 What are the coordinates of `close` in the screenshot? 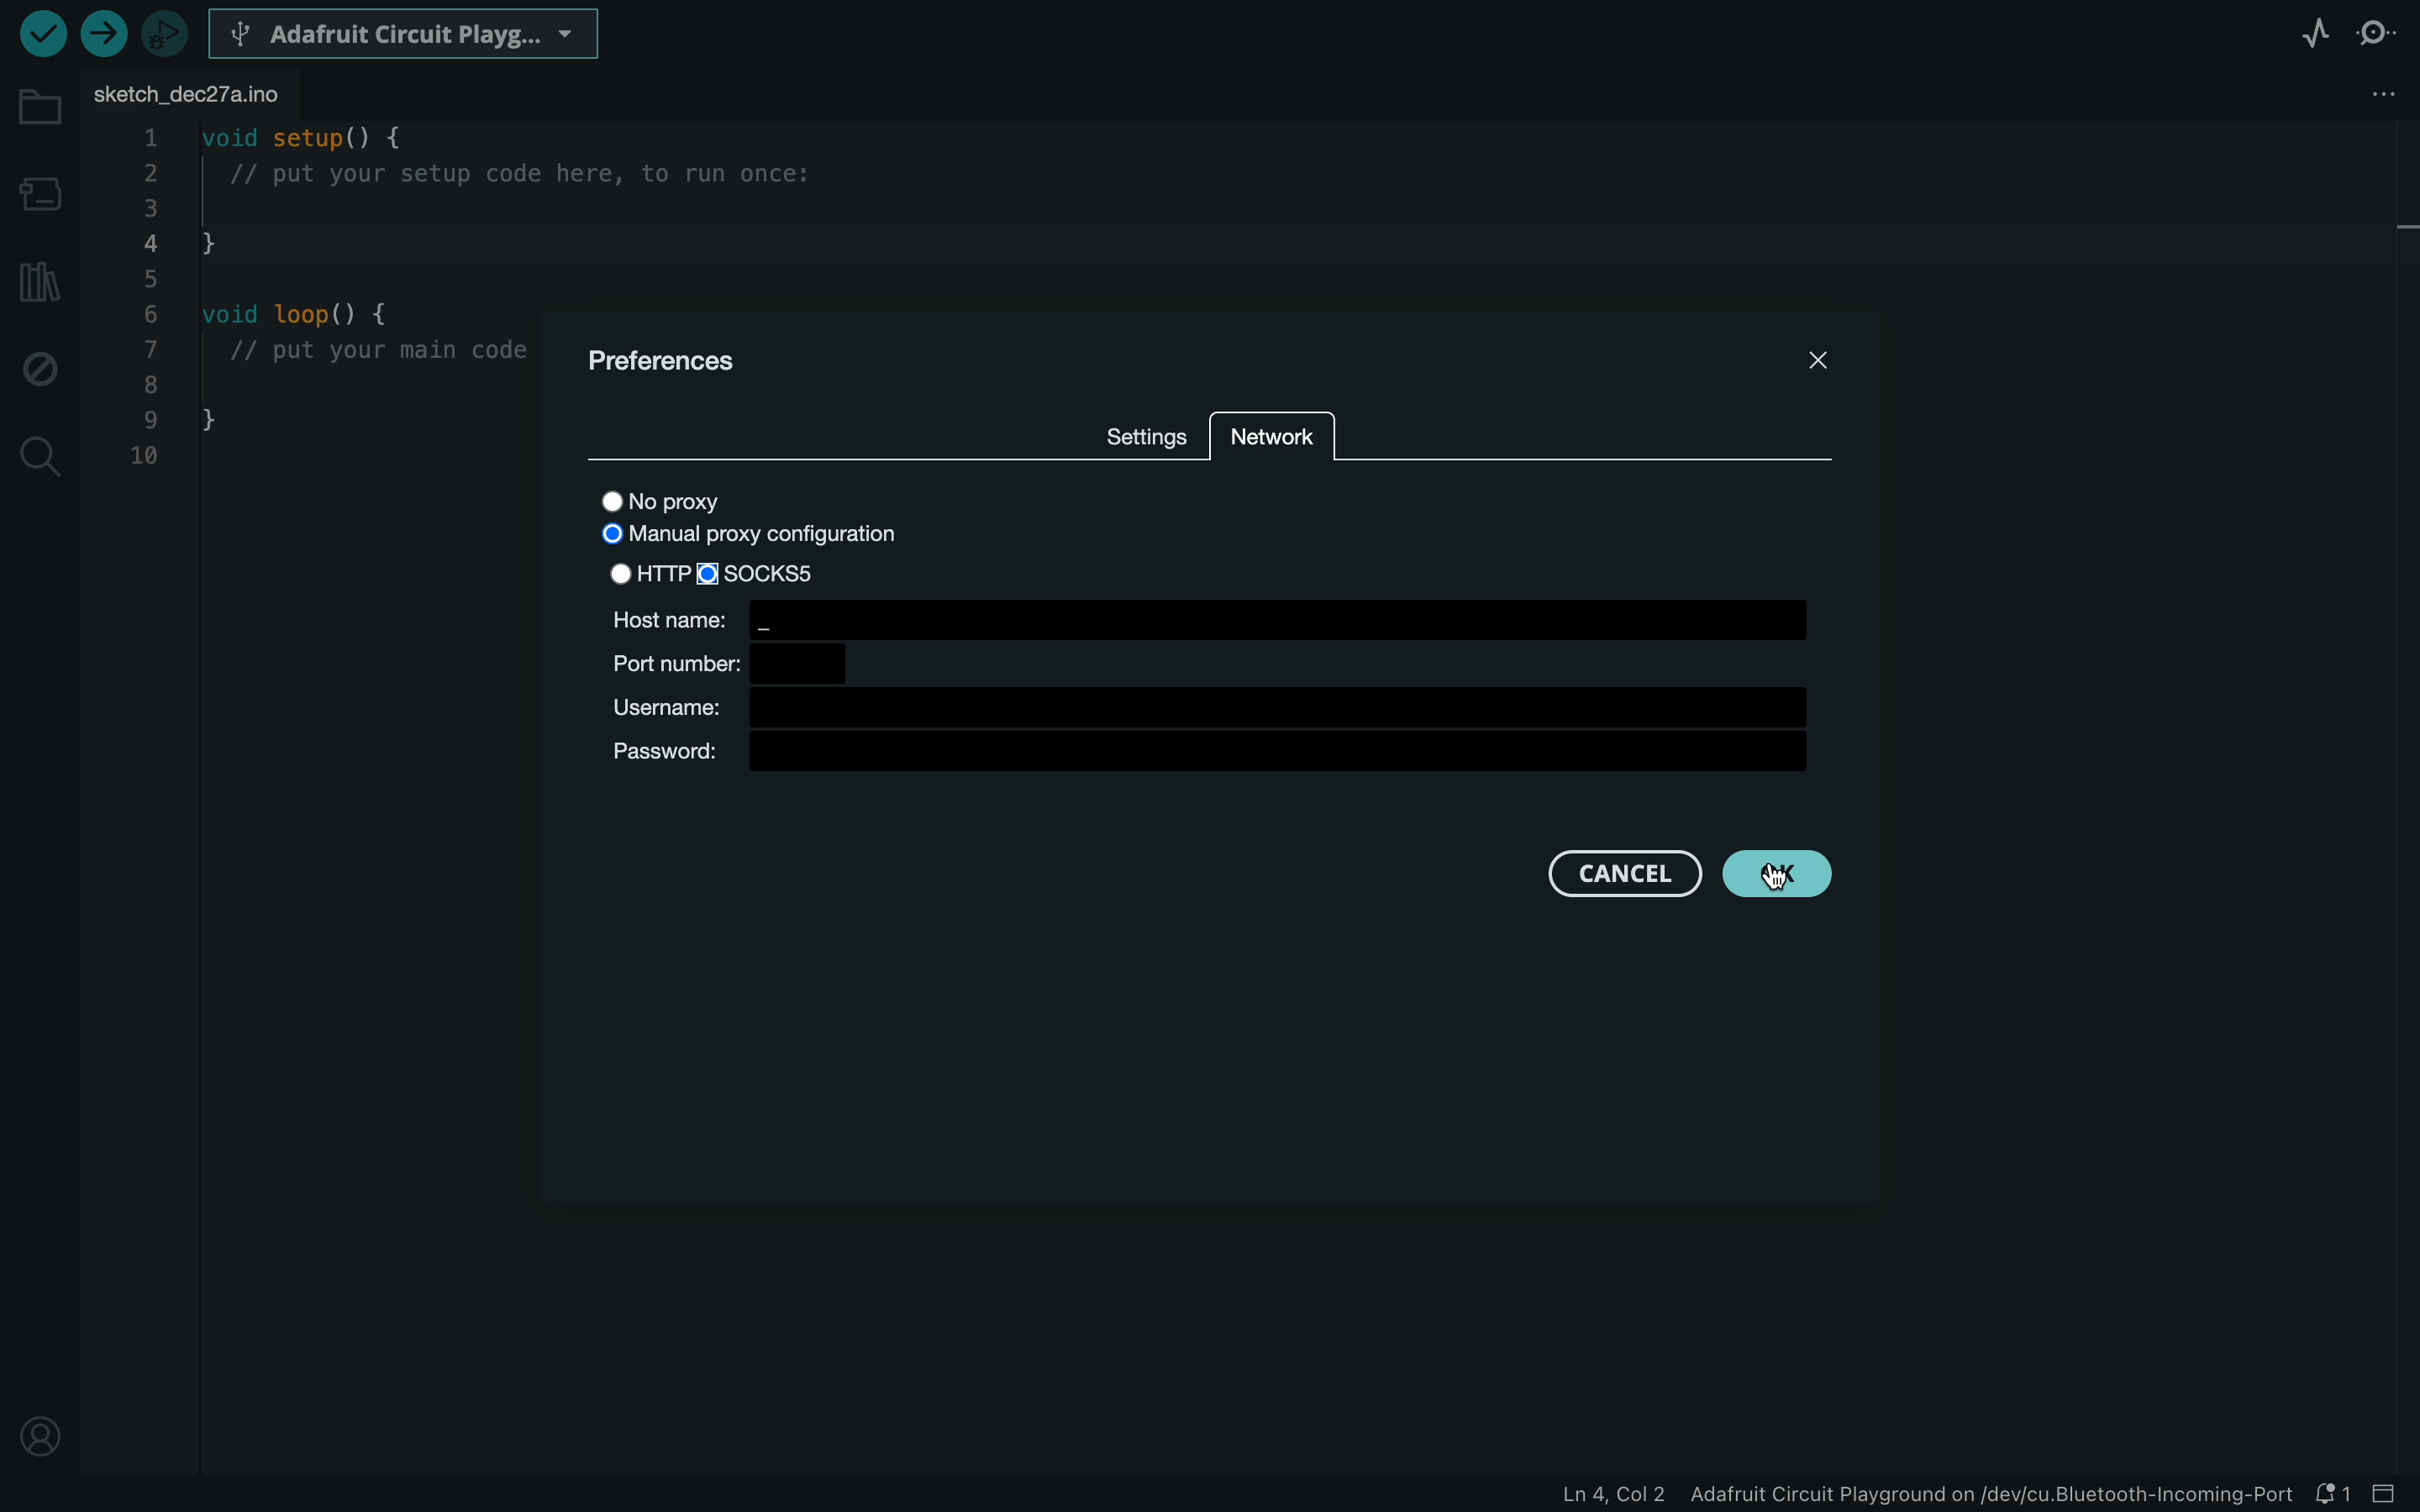 It's located at (1814, 355).